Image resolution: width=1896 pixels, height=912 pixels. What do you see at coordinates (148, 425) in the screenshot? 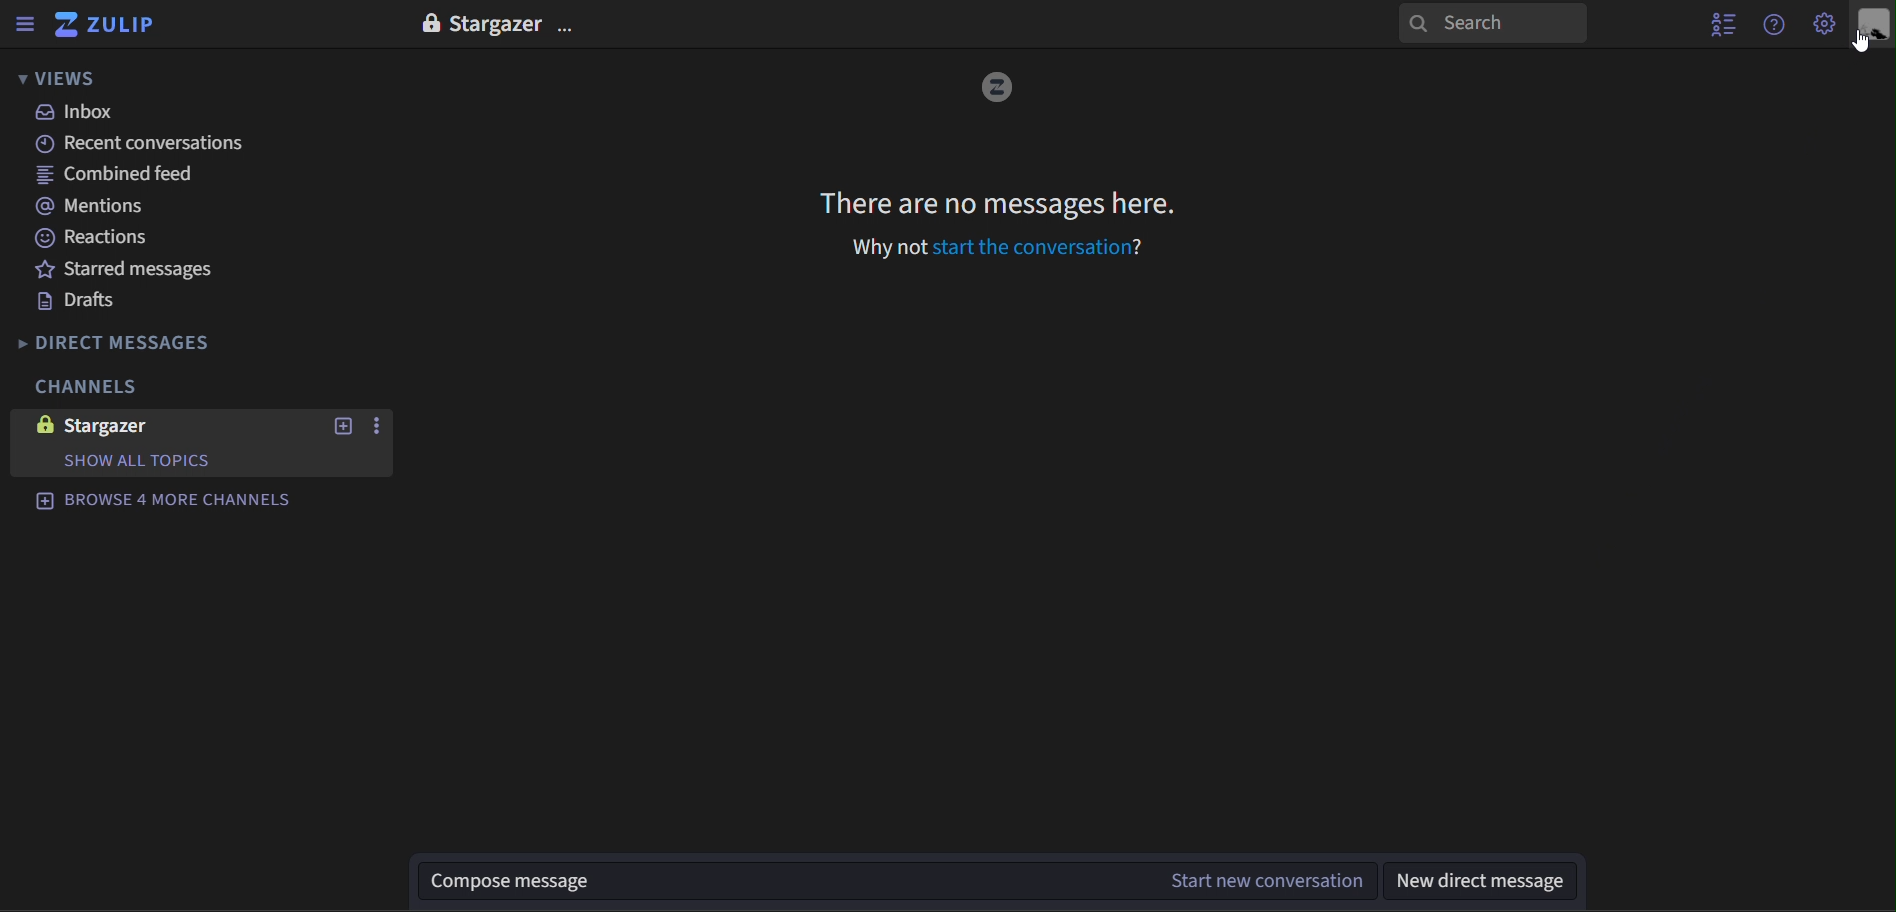
I see `stargazer` at bounding box center [148, 425].